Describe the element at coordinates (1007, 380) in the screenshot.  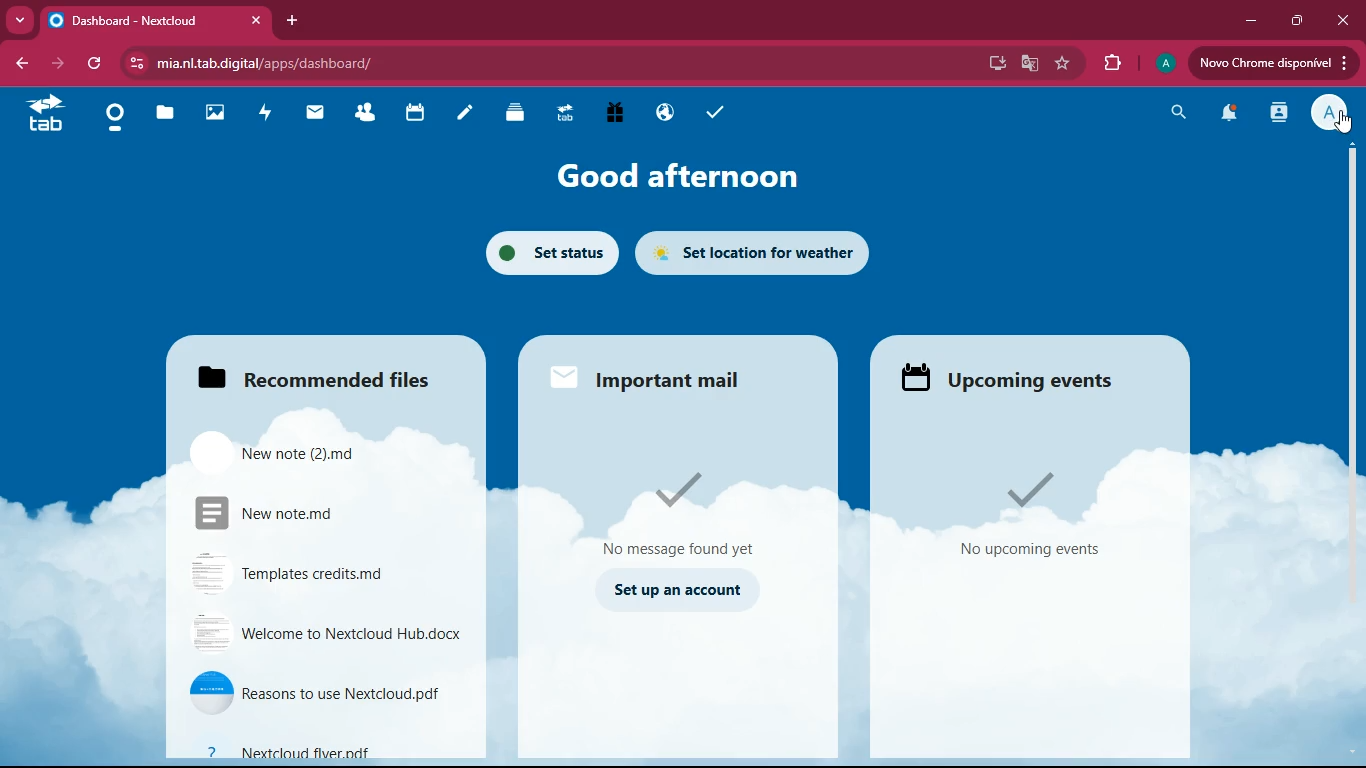
I see `events` at that location.